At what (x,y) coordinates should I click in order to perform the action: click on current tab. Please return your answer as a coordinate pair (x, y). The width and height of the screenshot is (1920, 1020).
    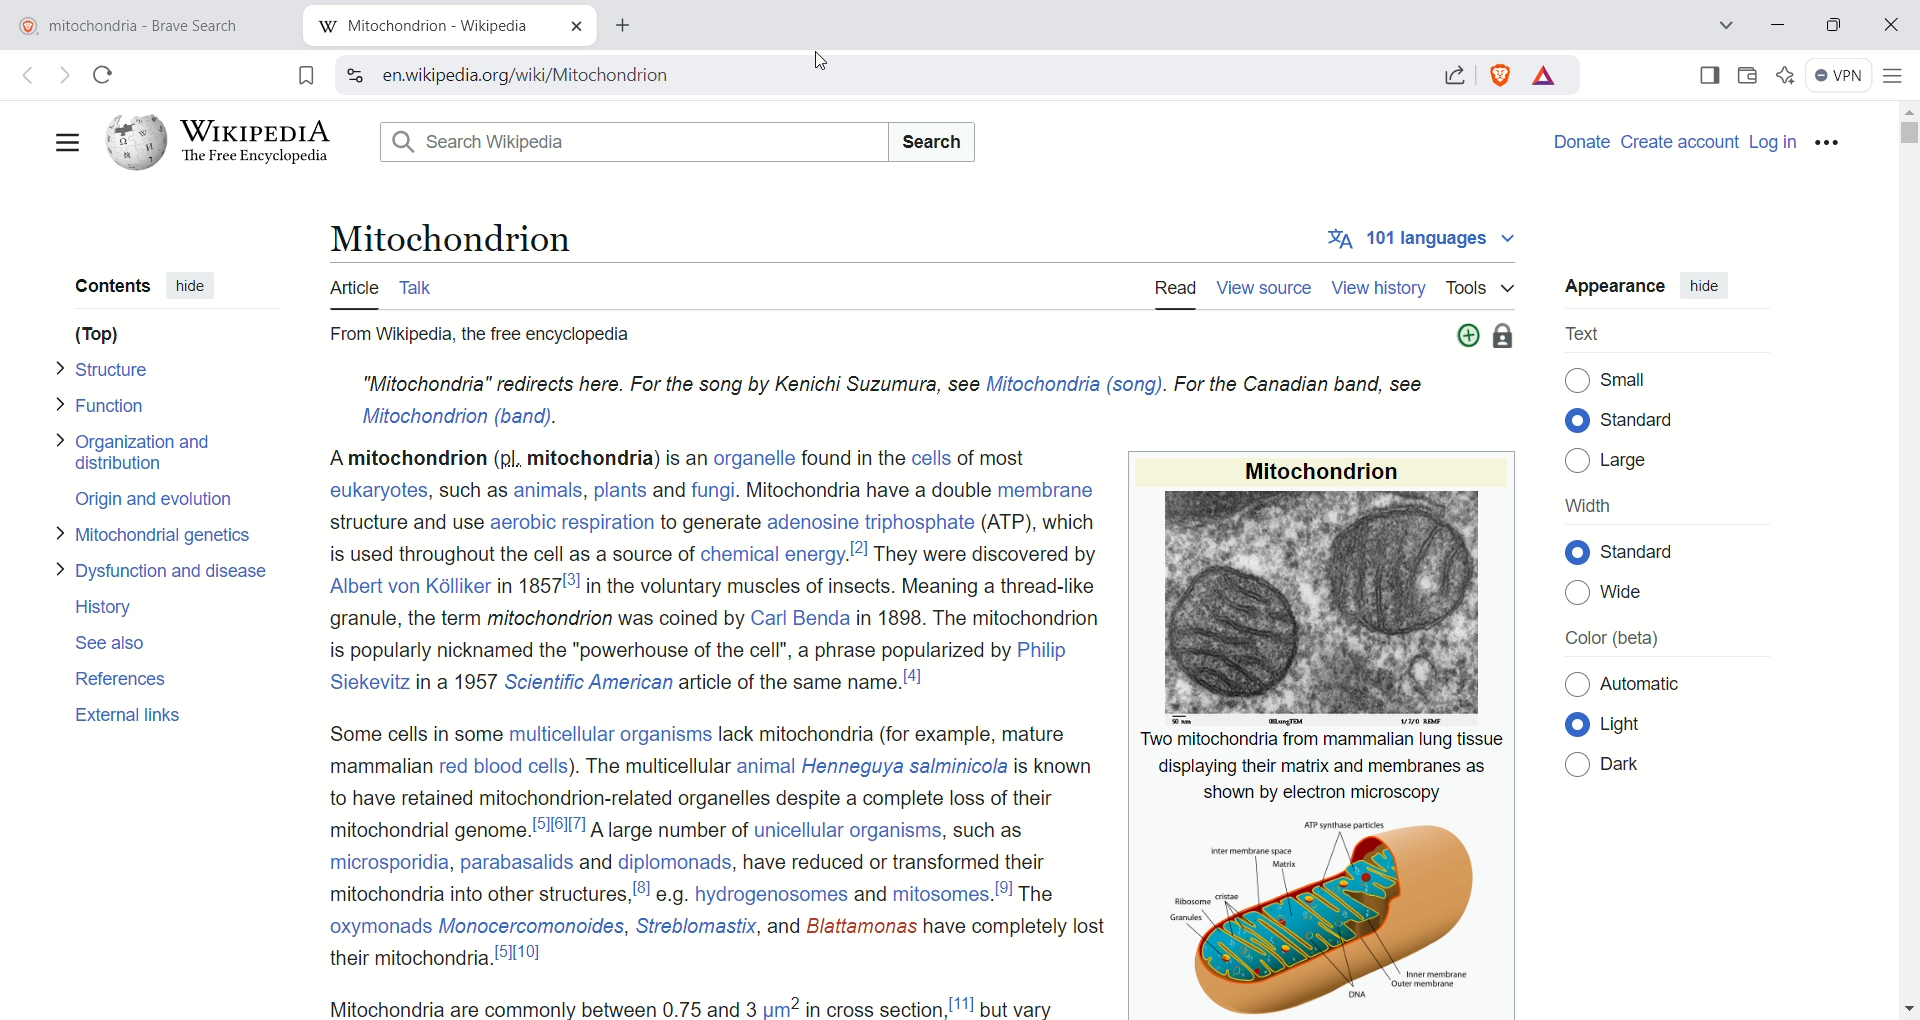
    Looking at the image, I should click on (151, 26).